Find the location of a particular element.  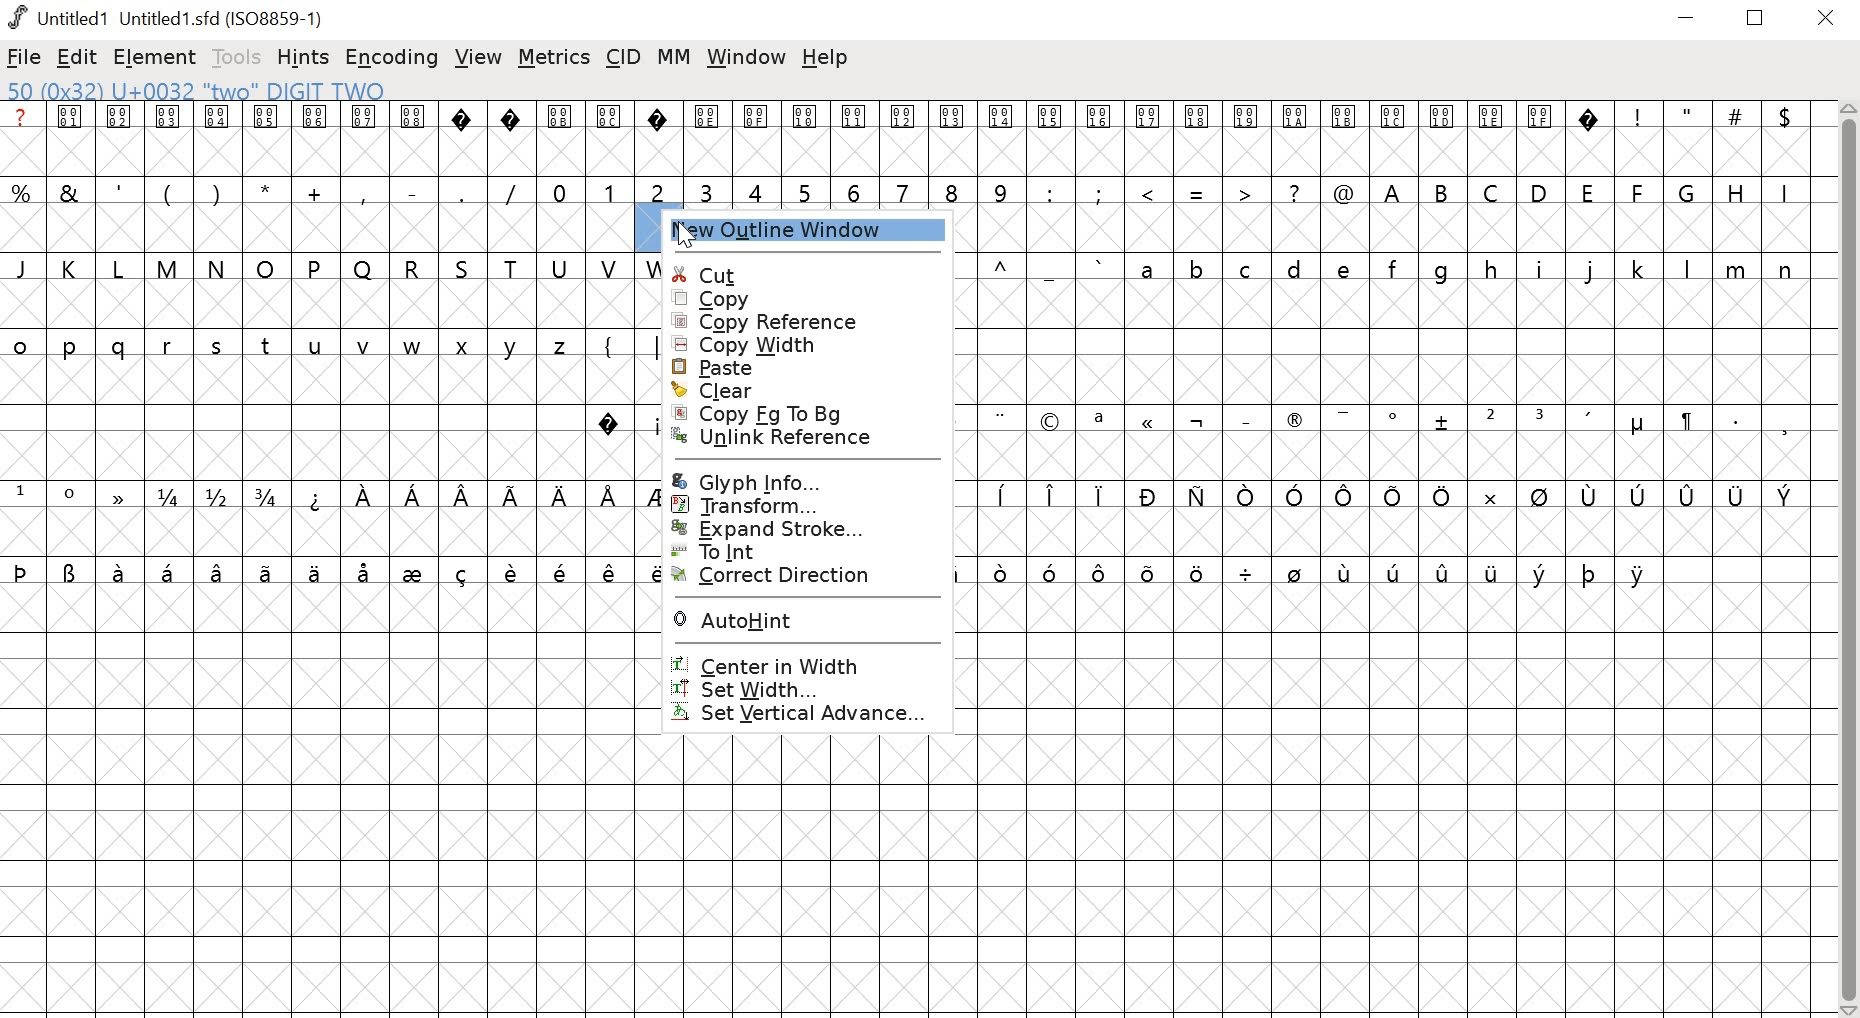

tools is located at coordinates (237, 58).